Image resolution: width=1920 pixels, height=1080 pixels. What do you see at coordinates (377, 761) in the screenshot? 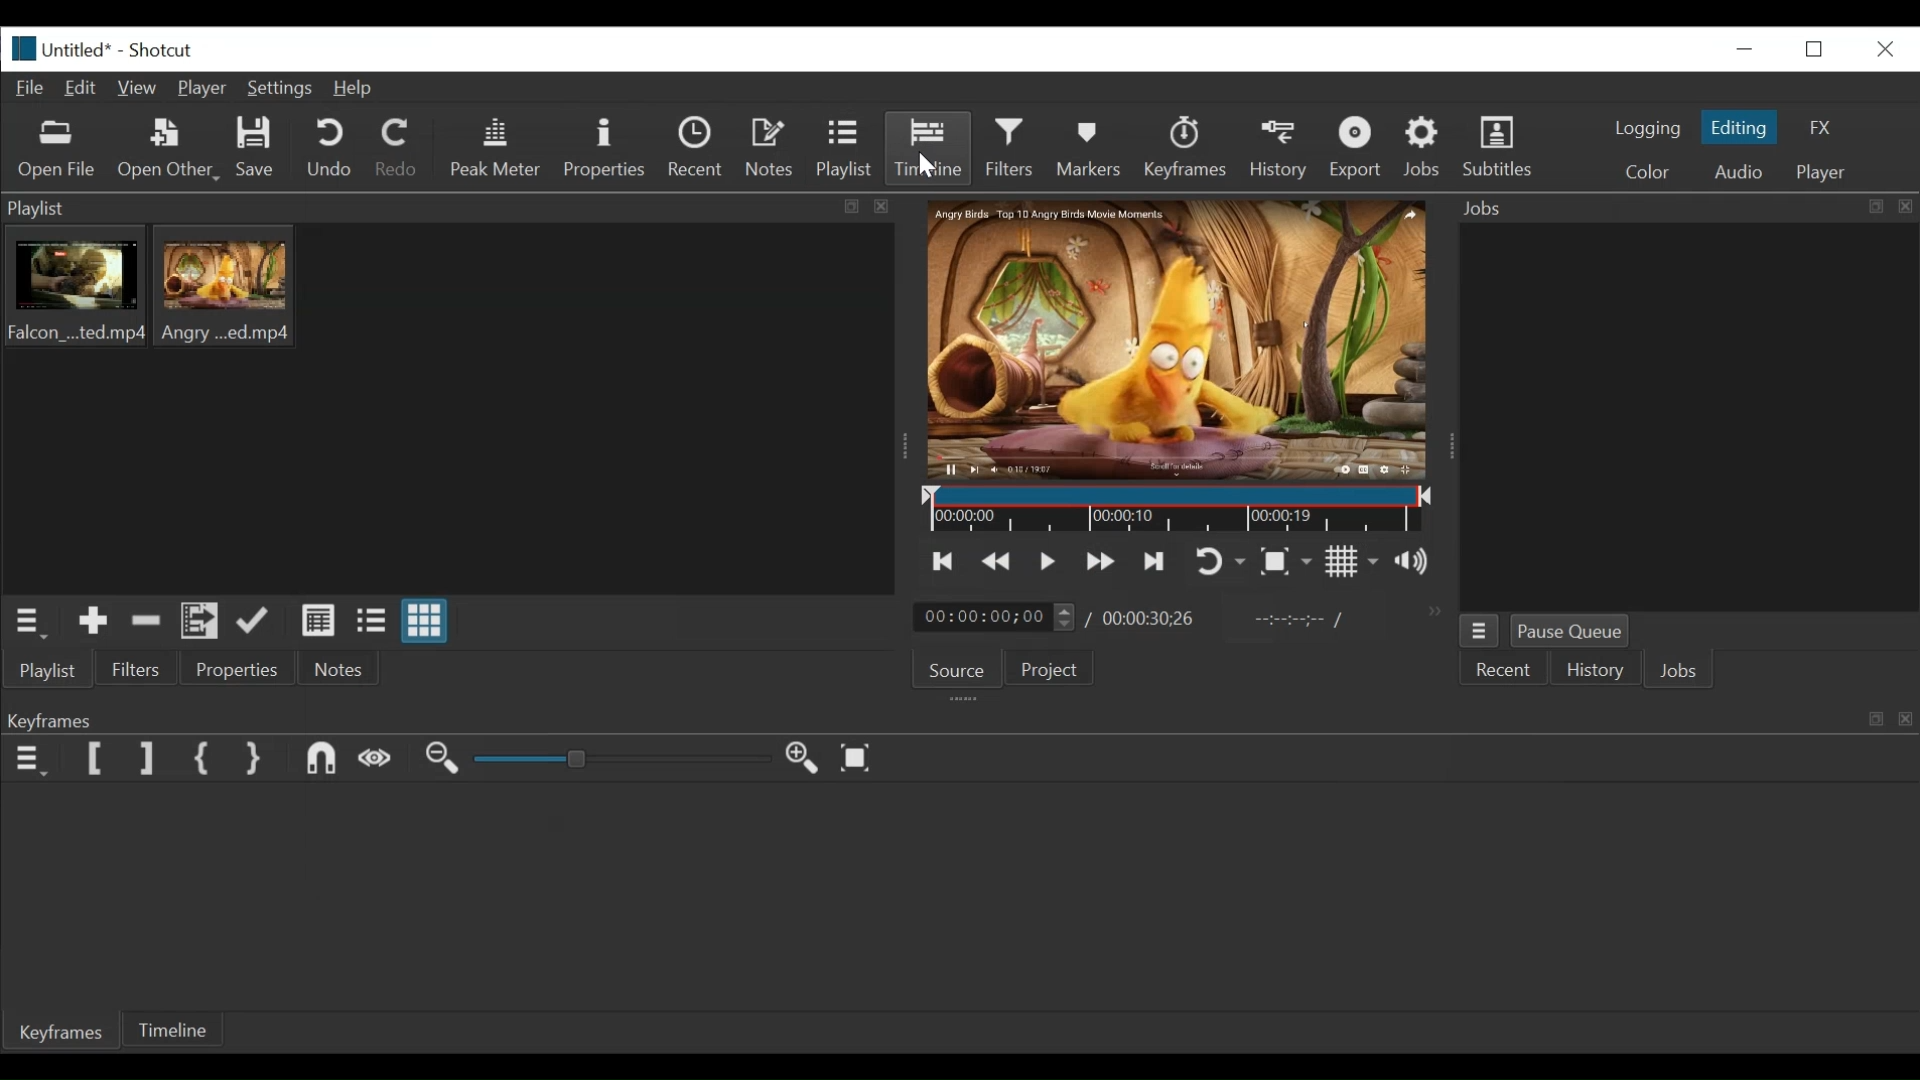
I see `Scrub while dragging` at bounding box center [377, 761].